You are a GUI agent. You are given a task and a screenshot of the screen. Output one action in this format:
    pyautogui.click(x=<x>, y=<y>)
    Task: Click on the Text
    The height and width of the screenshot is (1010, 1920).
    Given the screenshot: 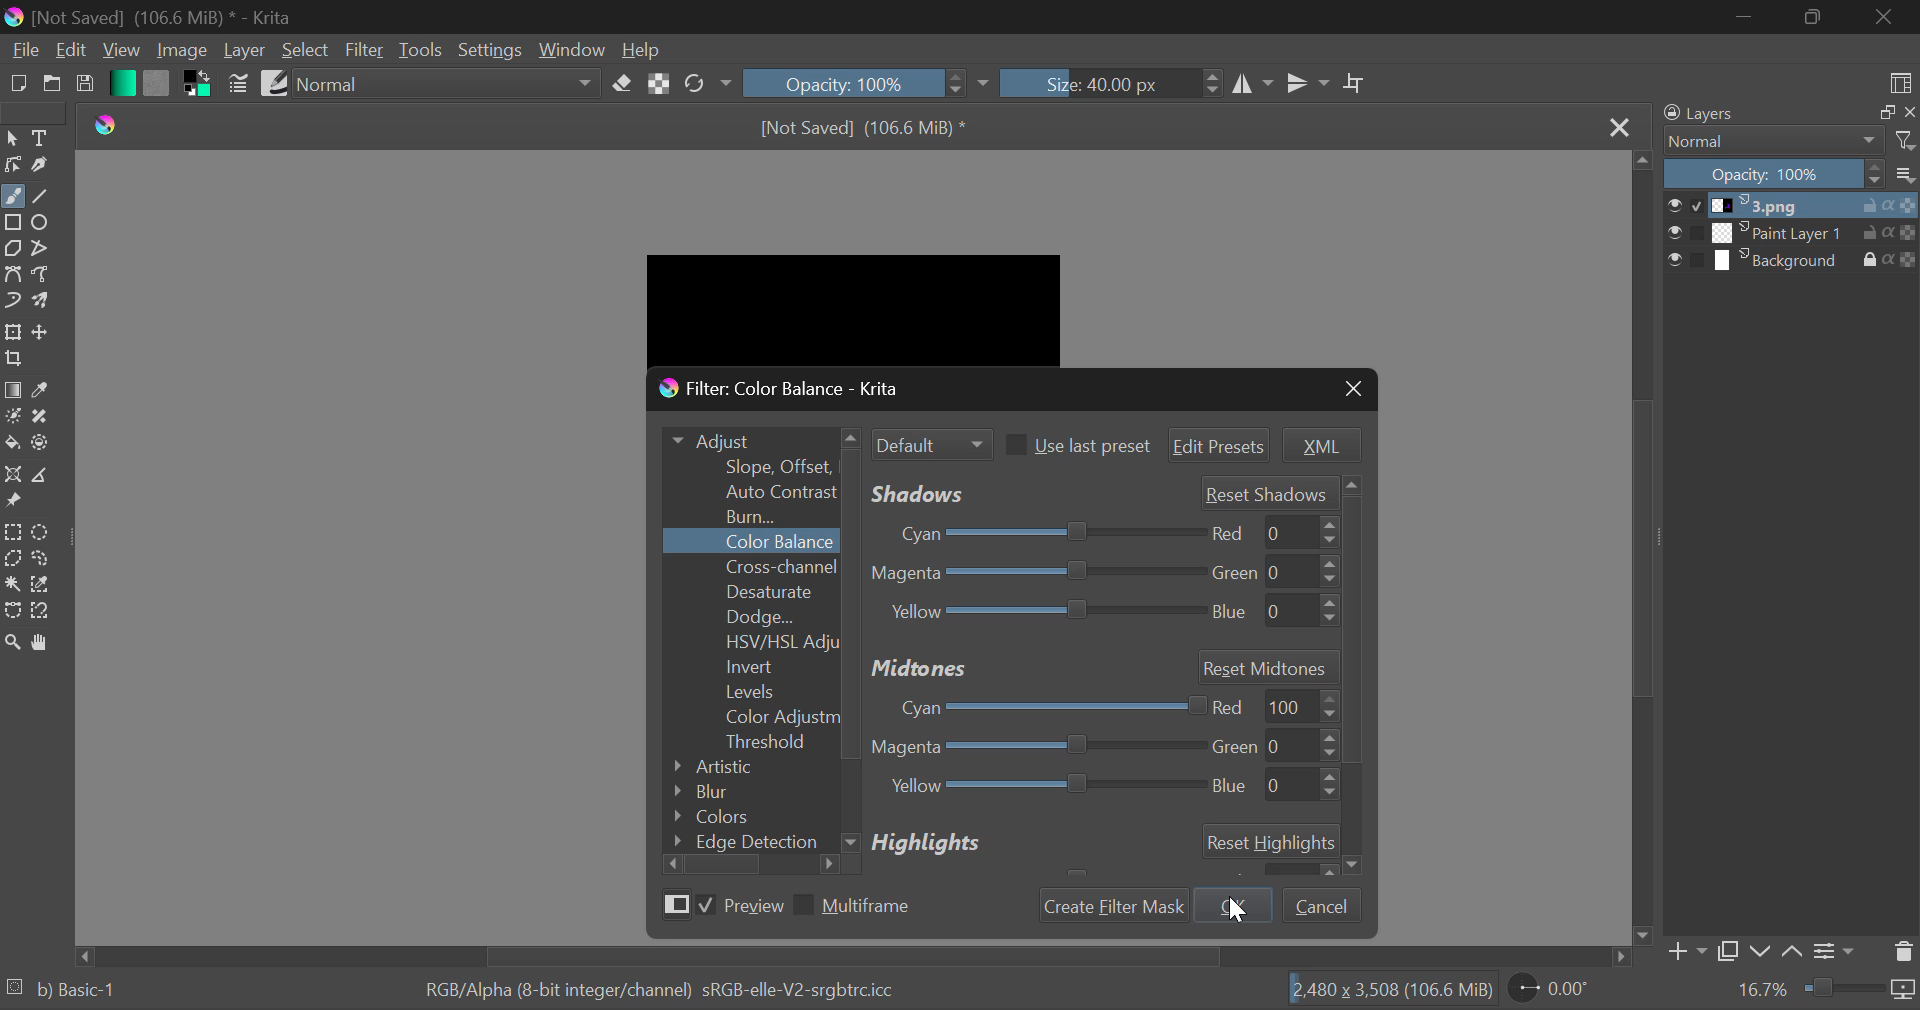 What is the action you would take?
    pyautogui.click(x=42, y=137)
    